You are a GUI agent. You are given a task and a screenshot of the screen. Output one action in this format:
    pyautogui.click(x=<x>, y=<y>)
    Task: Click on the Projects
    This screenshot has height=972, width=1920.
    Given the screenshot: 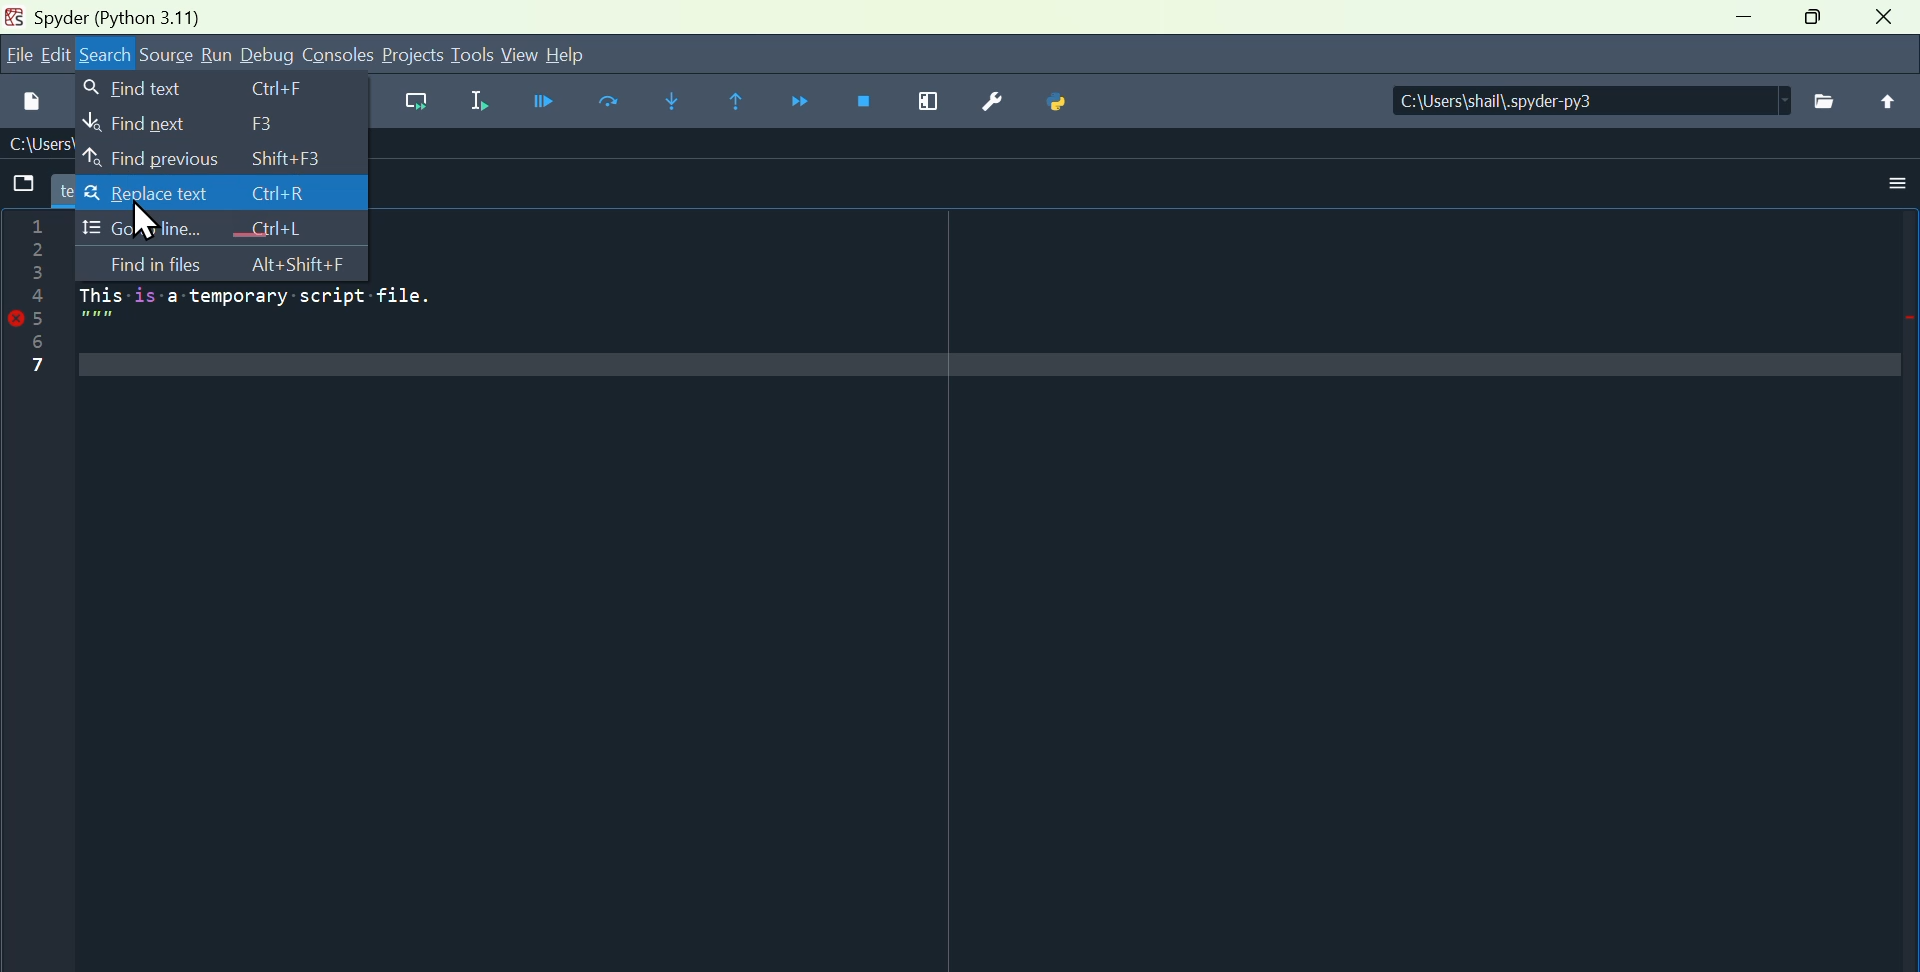 What is the action you would take?
    pyautogui.click(x=413, y=56)
    